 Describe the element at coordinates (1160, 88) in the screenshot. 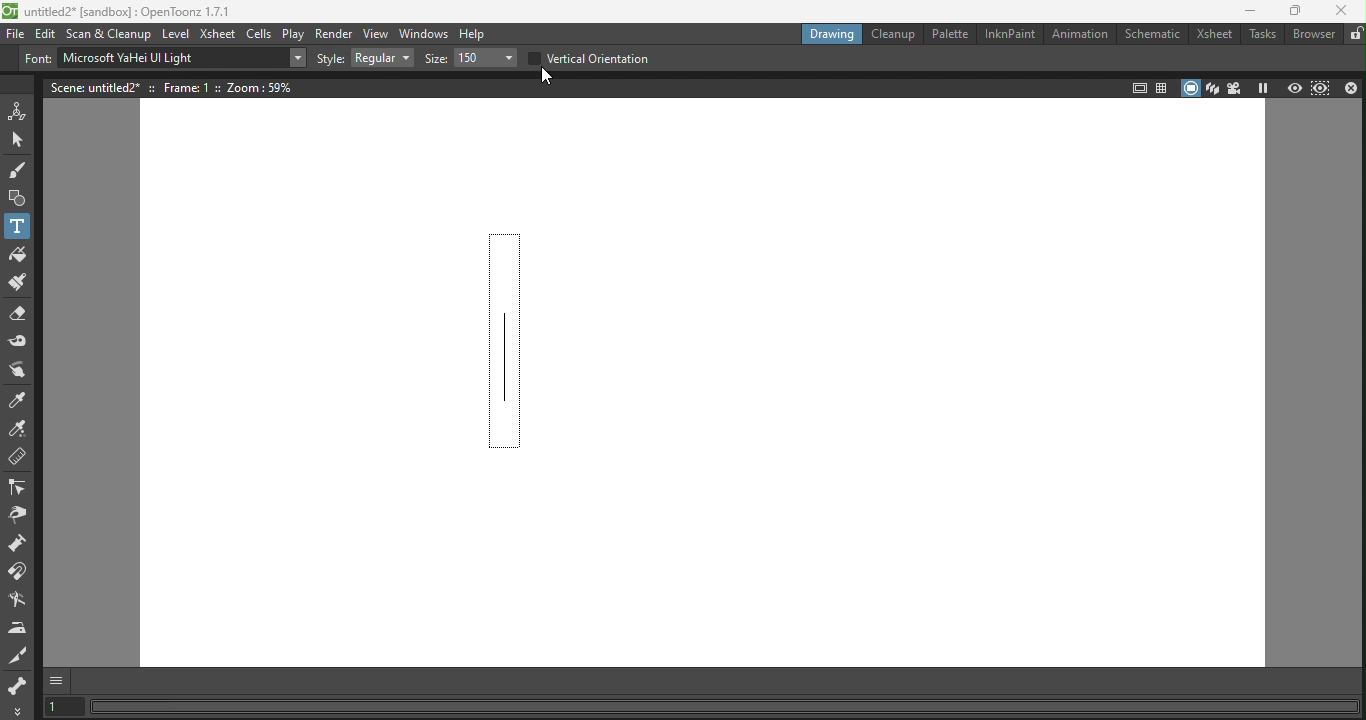

I see `Field guide` at that location.